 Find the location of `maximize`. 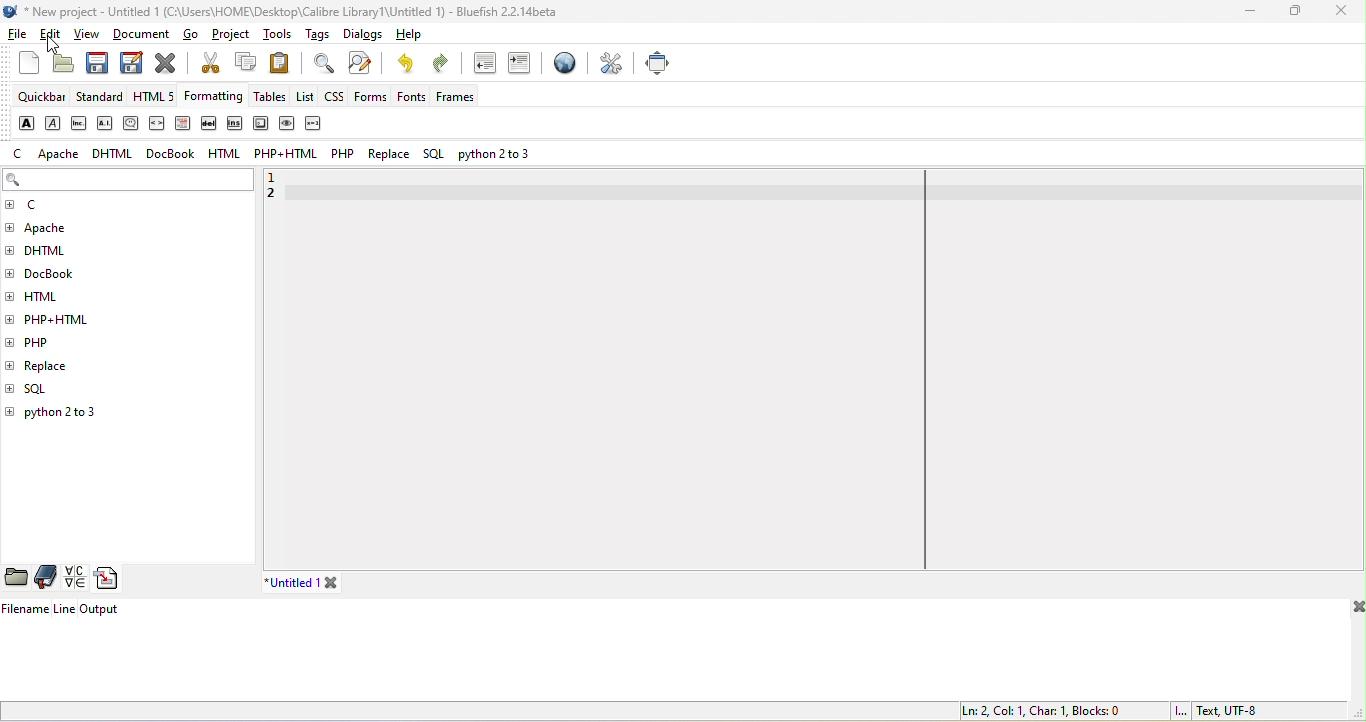

maximize is located at coordinates (1296, 13).